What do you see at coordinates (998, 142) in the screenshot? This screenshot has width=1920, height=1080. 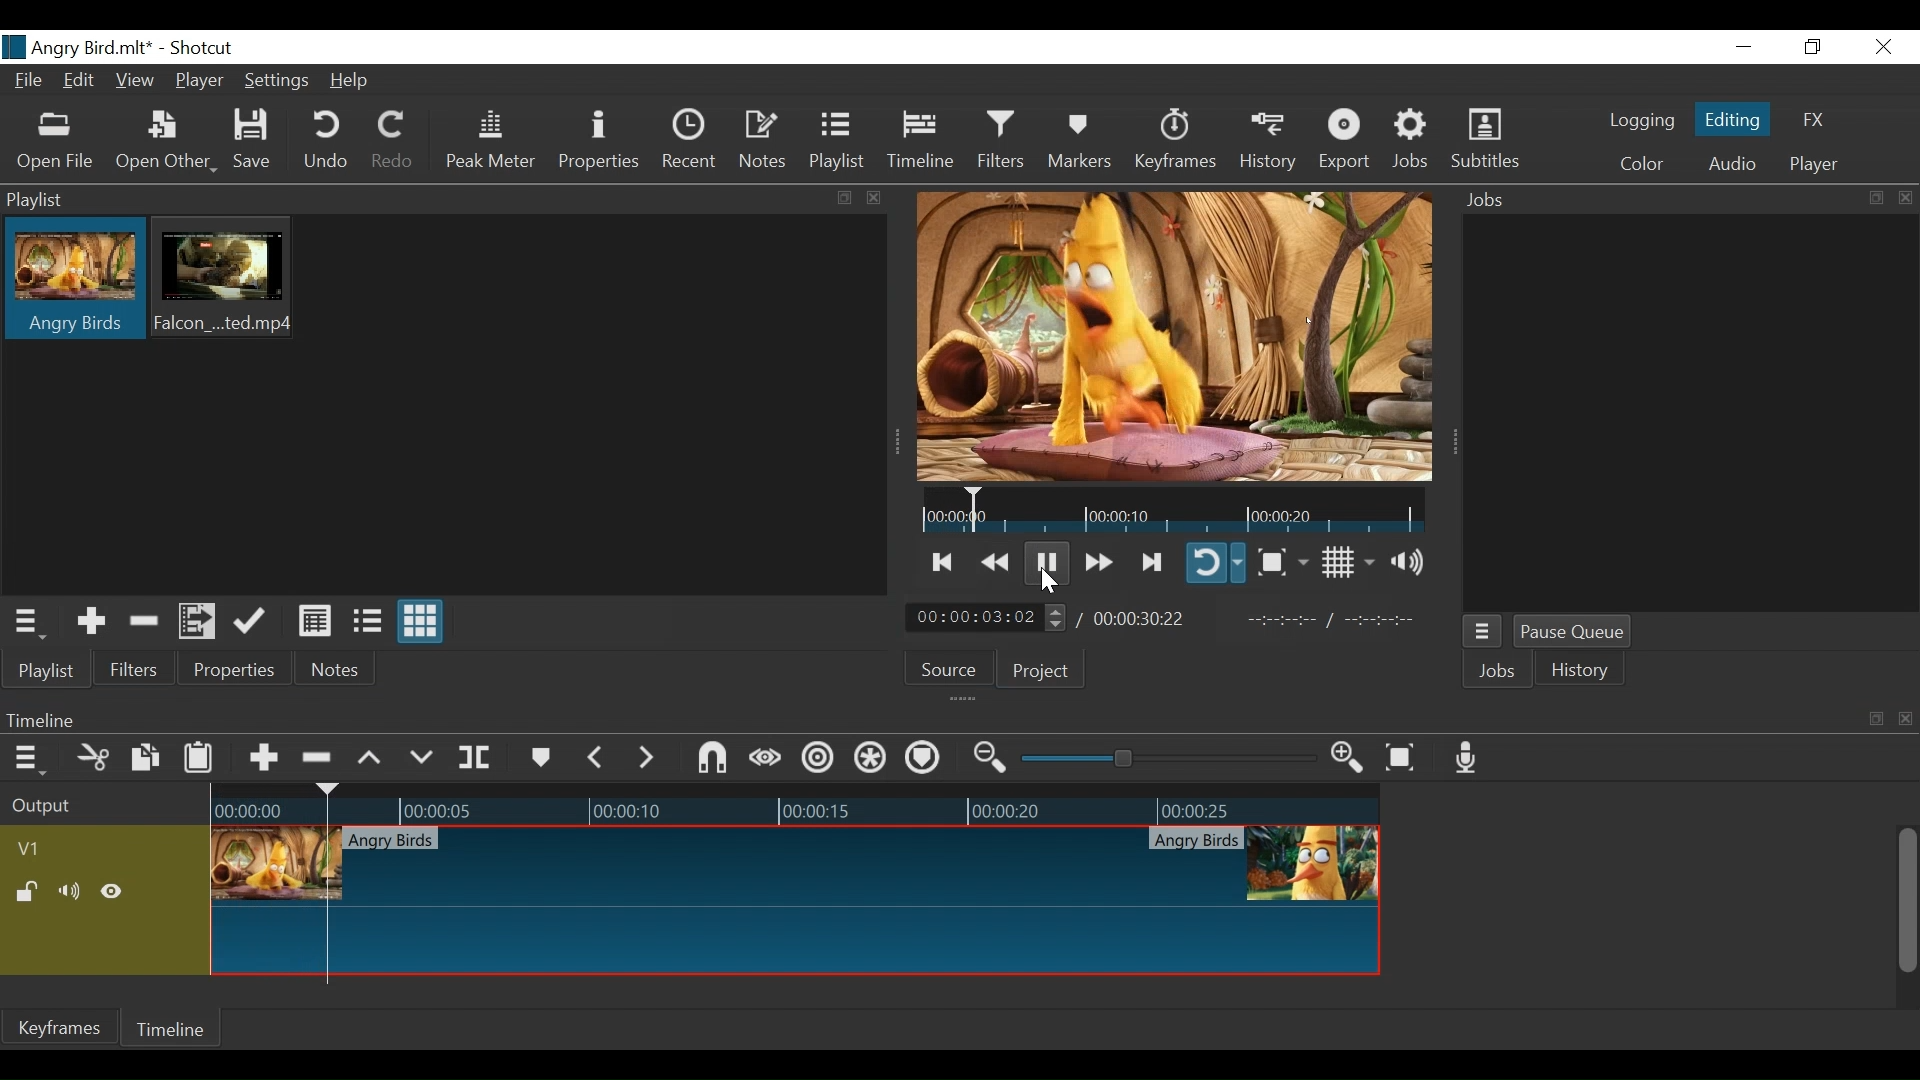 I see `Filters` at bounding box center [998, 142].